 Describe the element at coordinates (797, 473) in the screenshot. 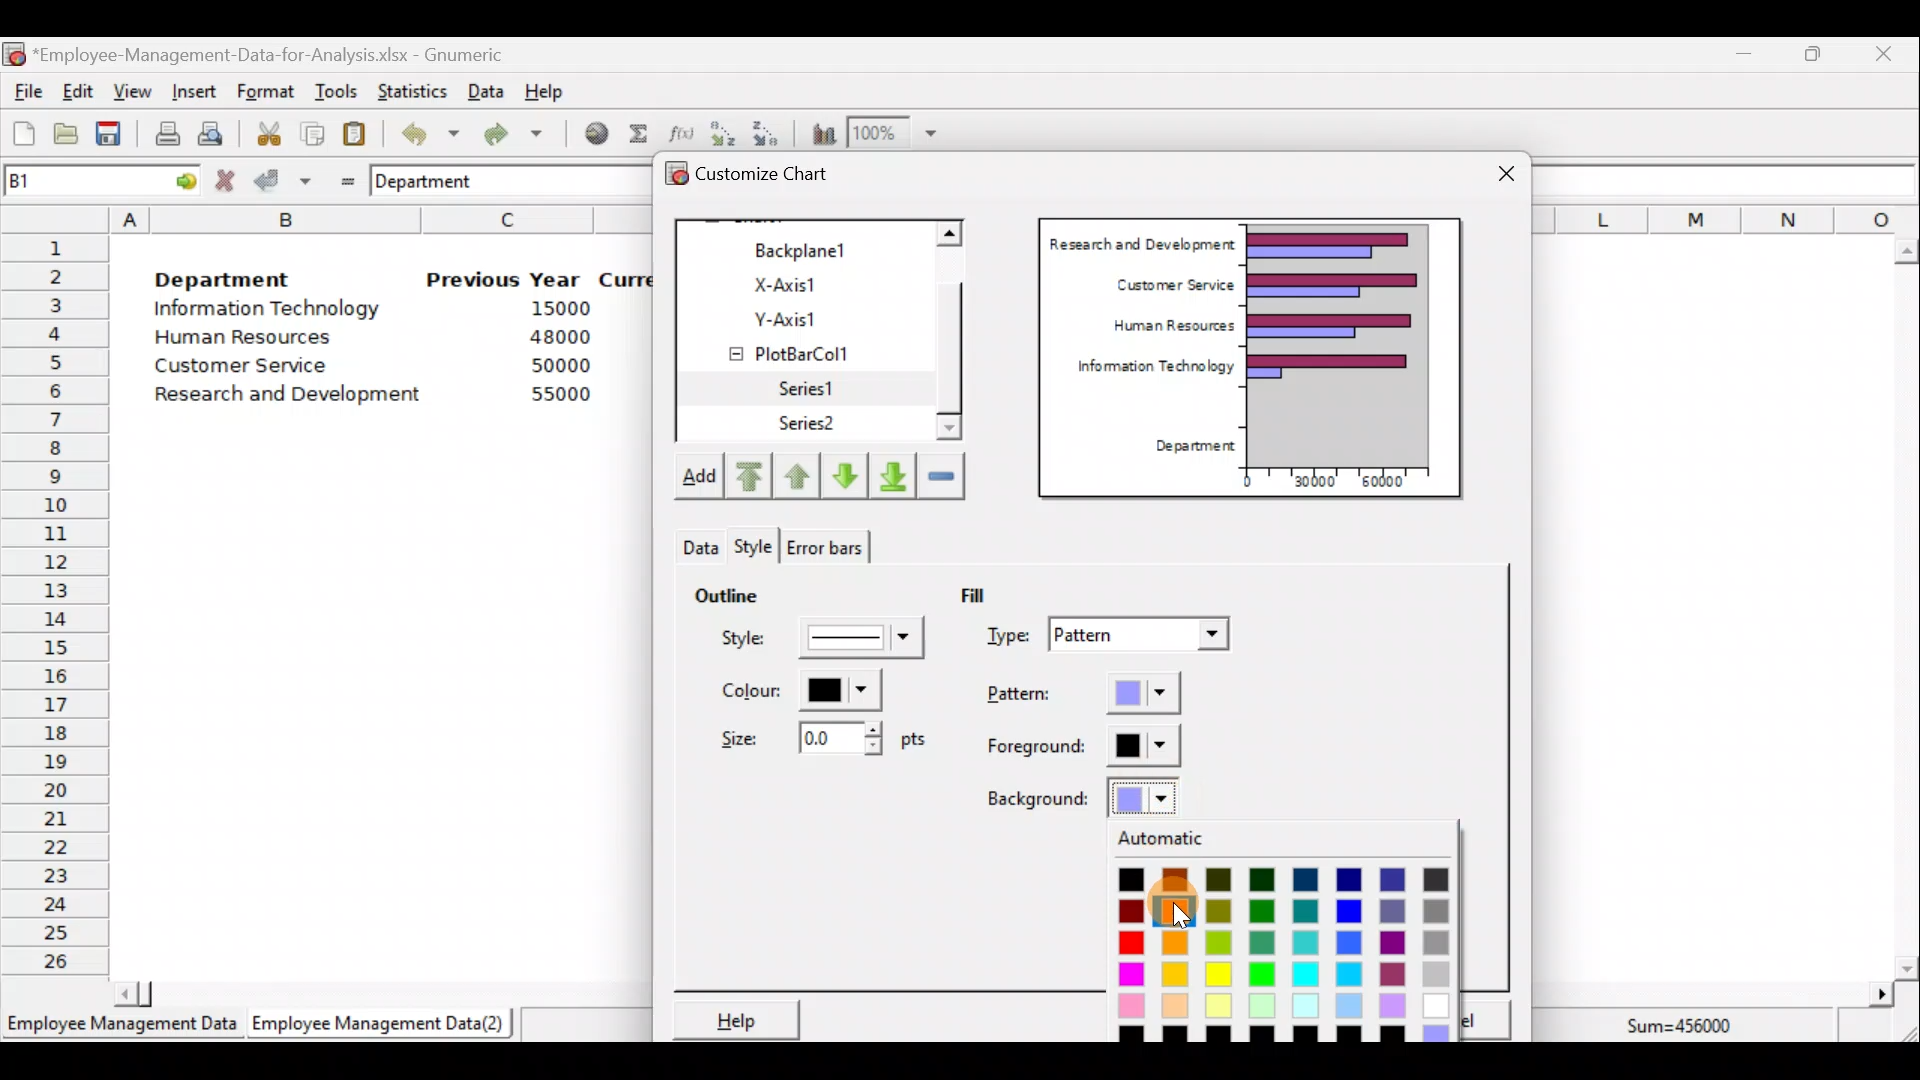

I see `Move up` at that location.